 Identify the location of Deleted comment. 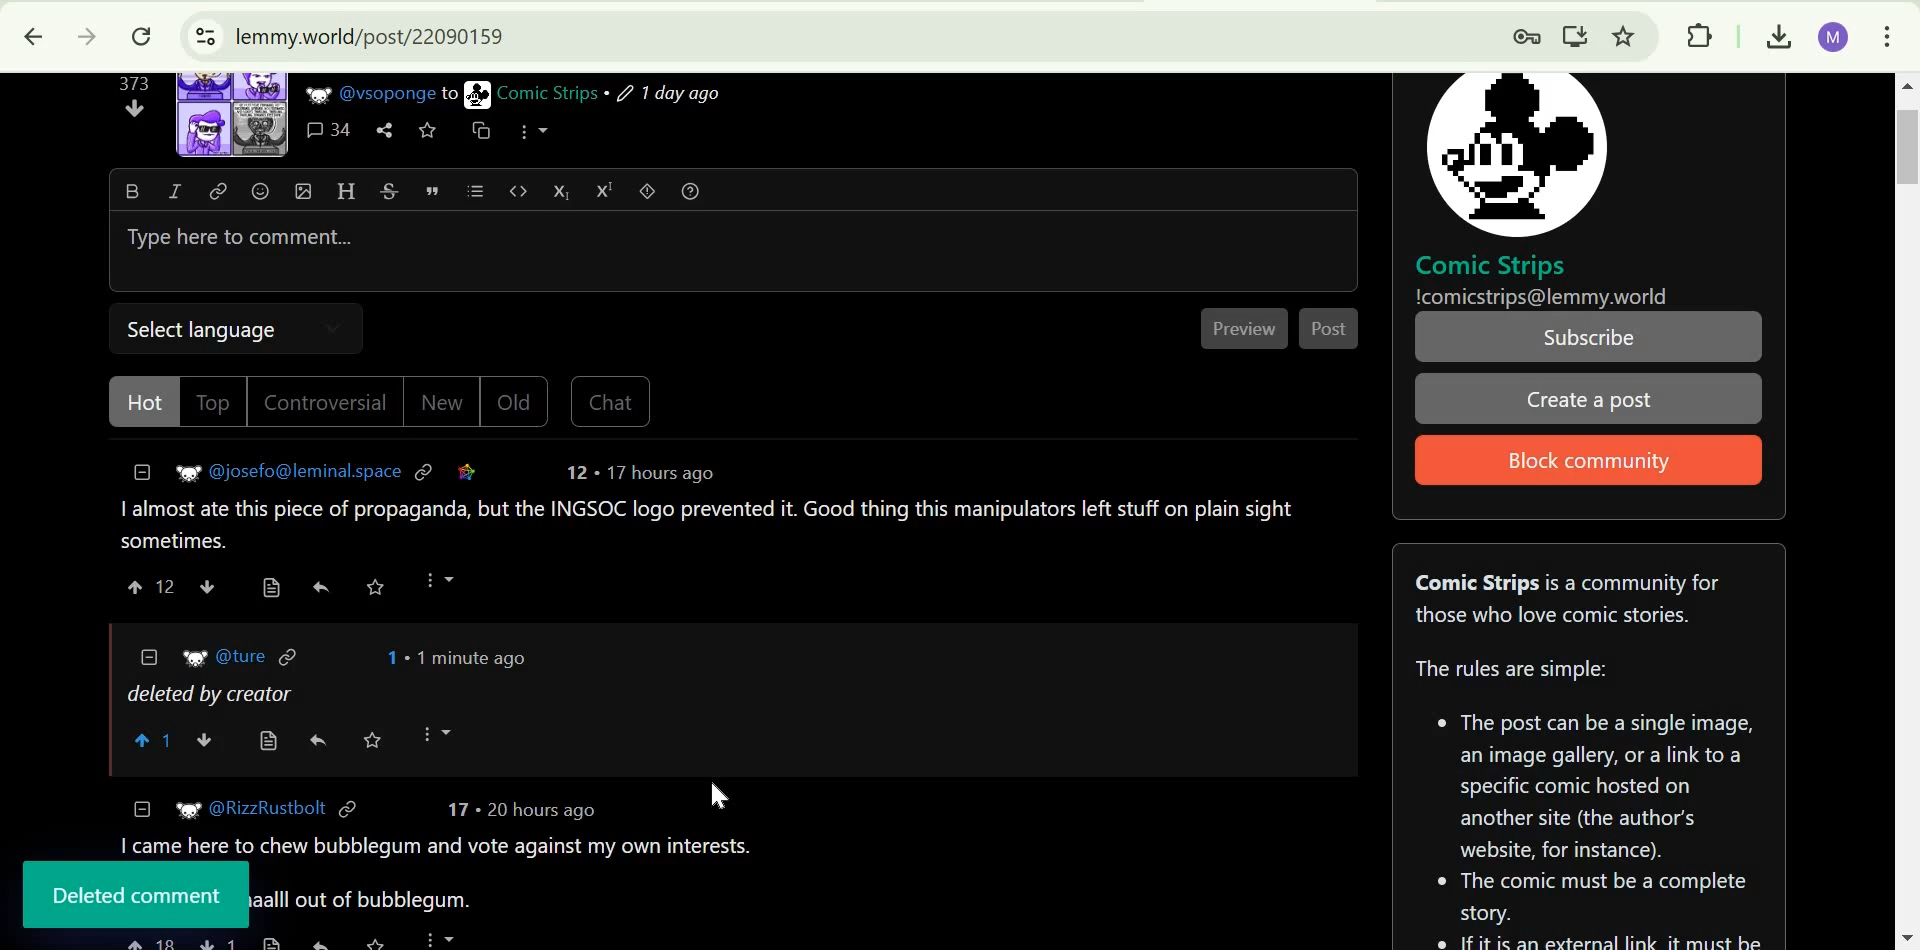
(139, 895).